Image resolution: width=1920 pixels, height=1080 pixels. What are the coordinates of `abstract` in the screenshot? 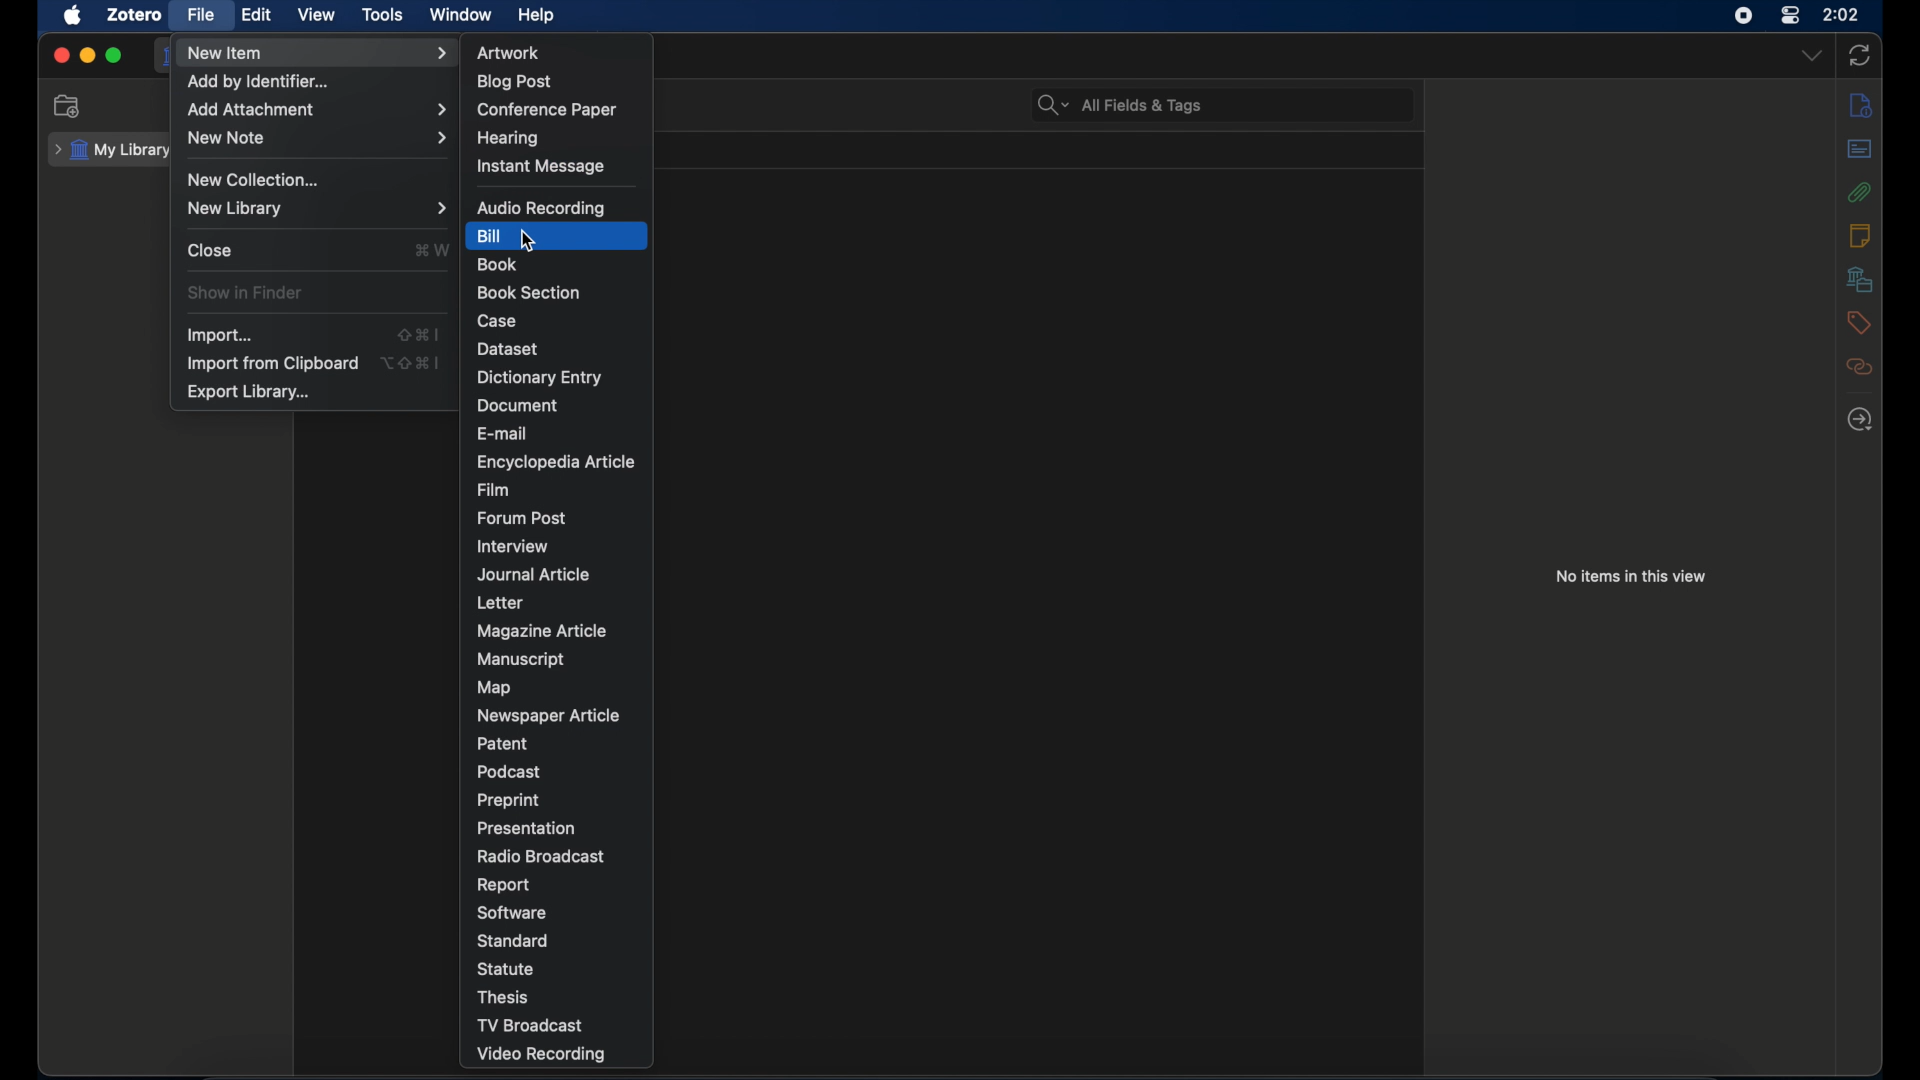 It's located at (1859, 148).